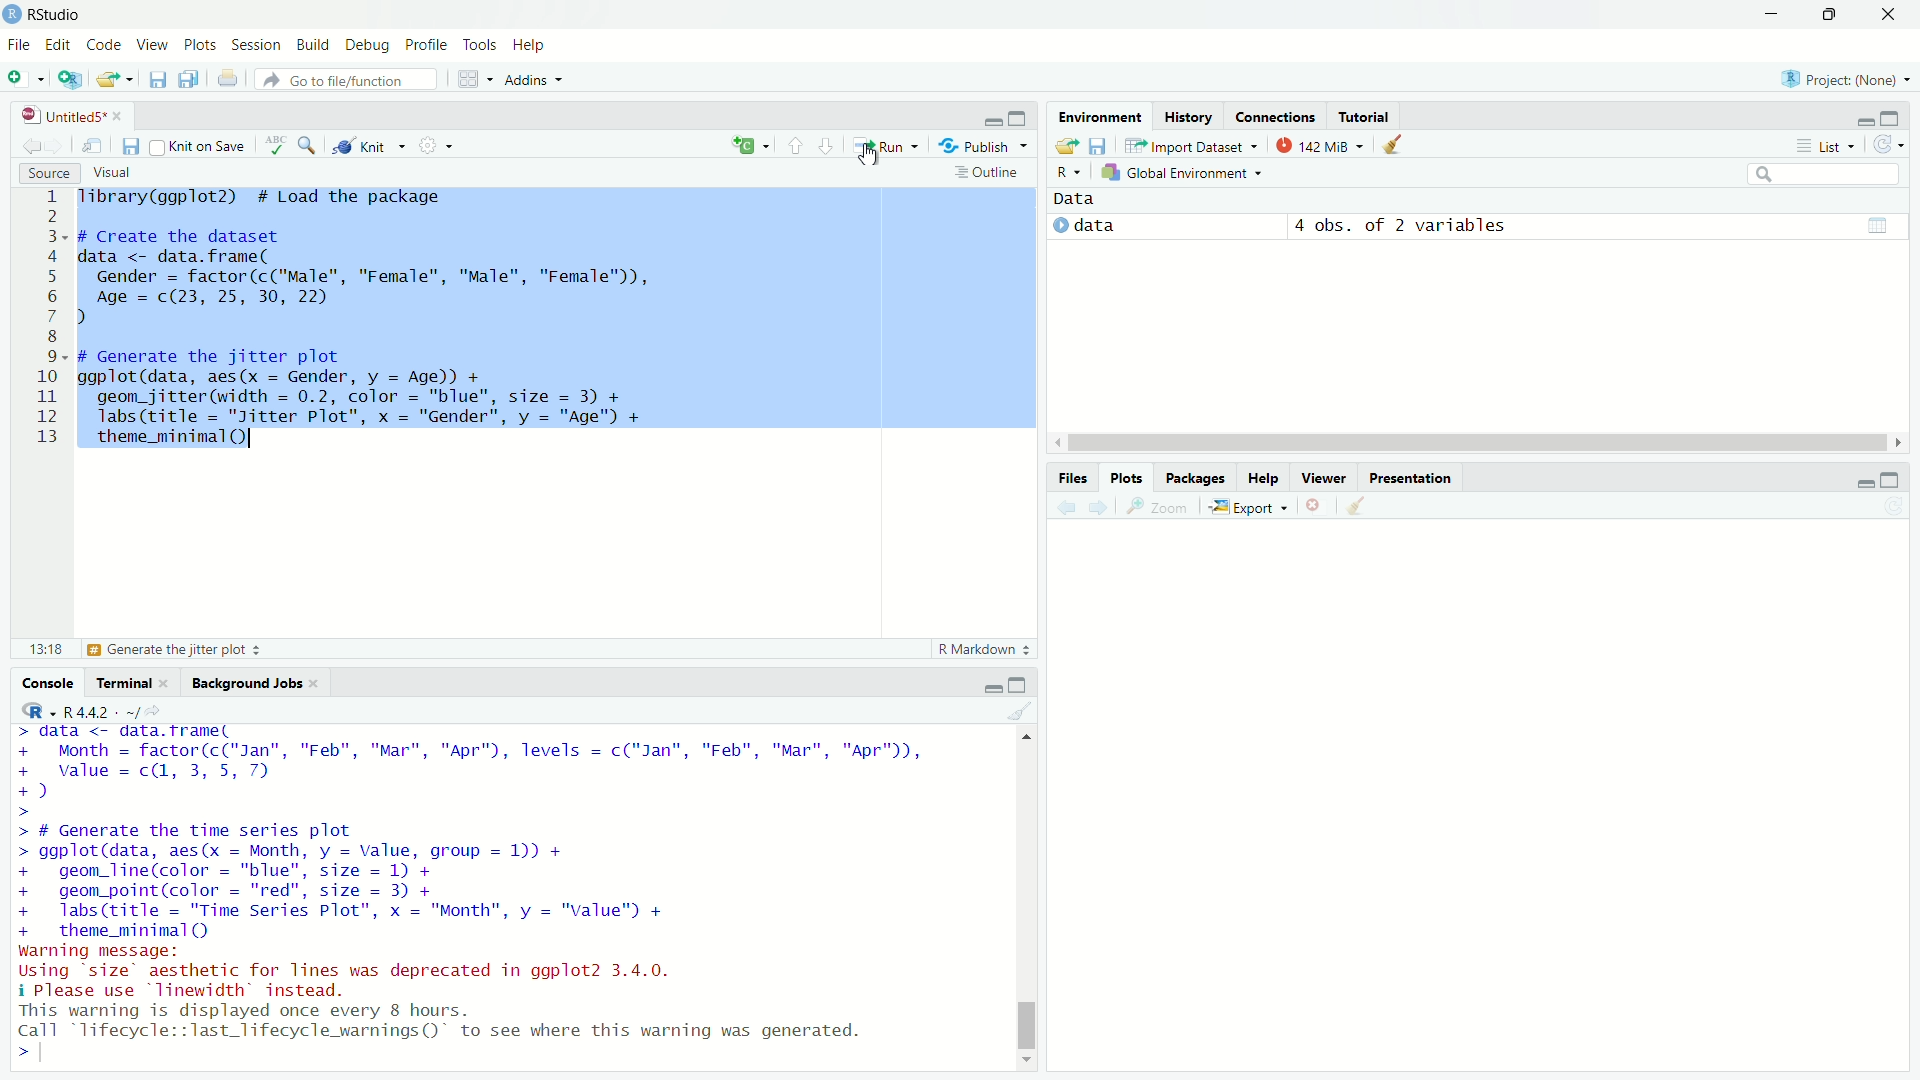  What do you see at coordinates (388, 278) in the screenshot?
I see `code to create the dataset` at bounding box center [388, 278].